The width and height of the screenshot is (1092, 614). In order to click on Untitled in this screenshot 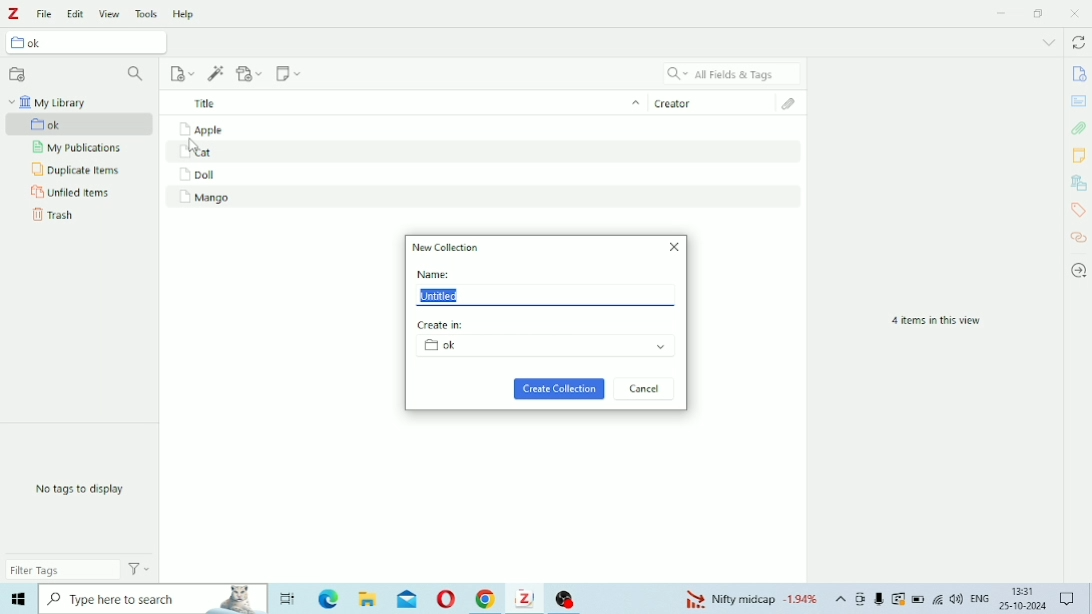, I will do `click(439, 296)`.